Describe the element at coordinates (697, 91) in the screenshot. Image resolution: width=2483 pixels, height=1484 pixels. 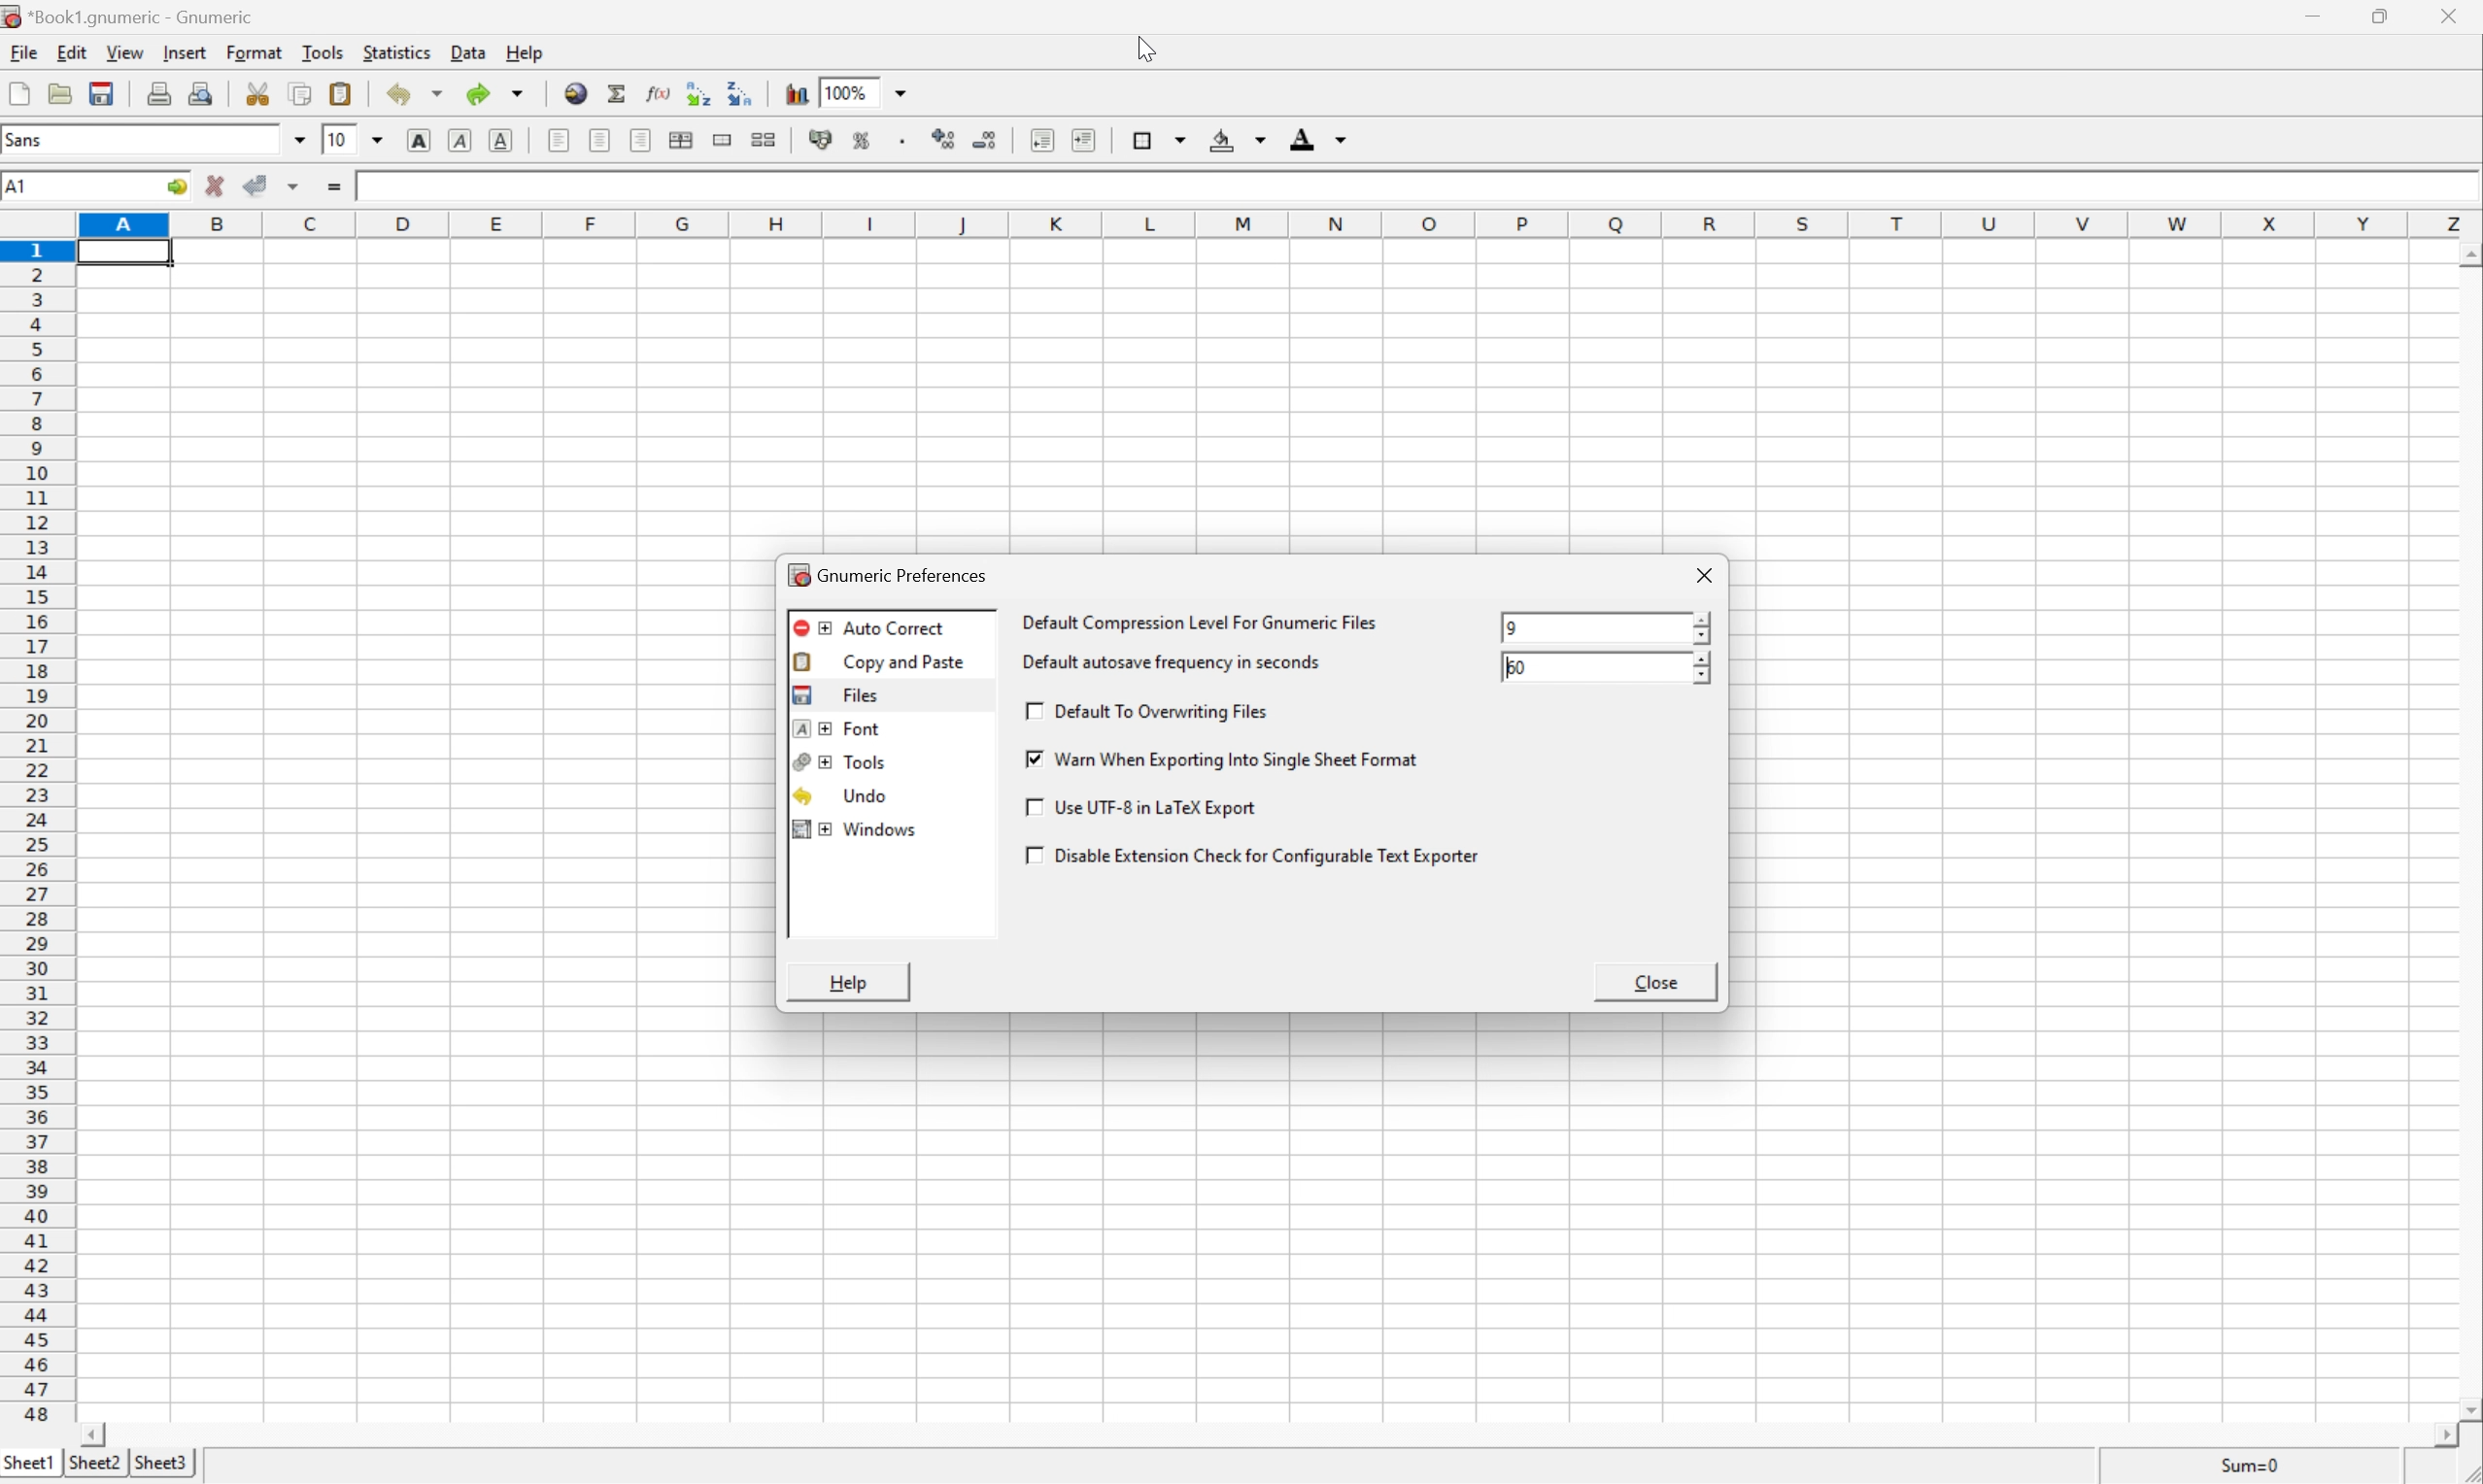
I see `Sort the selected region in ascending order based on the first column selected` at that location.